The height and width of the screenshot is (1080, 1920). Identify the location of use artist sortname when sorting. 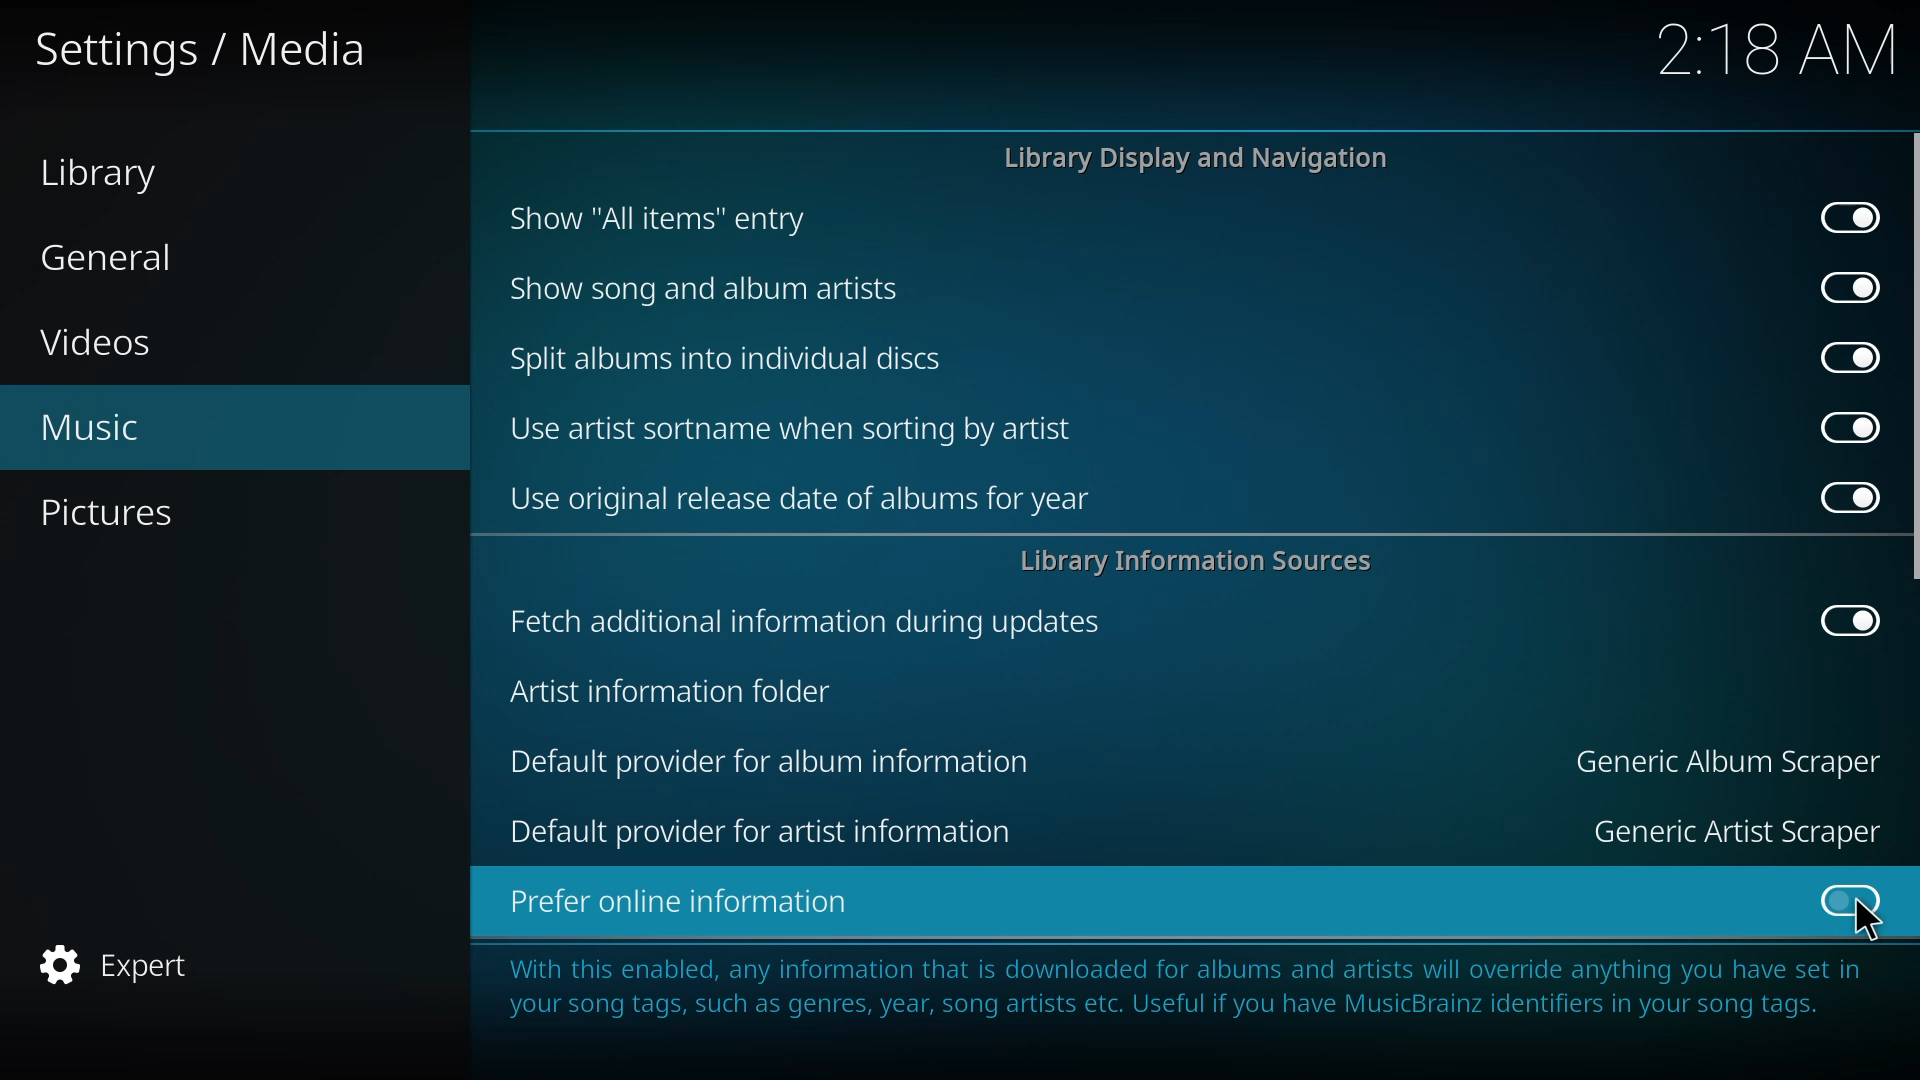
(794, 427).